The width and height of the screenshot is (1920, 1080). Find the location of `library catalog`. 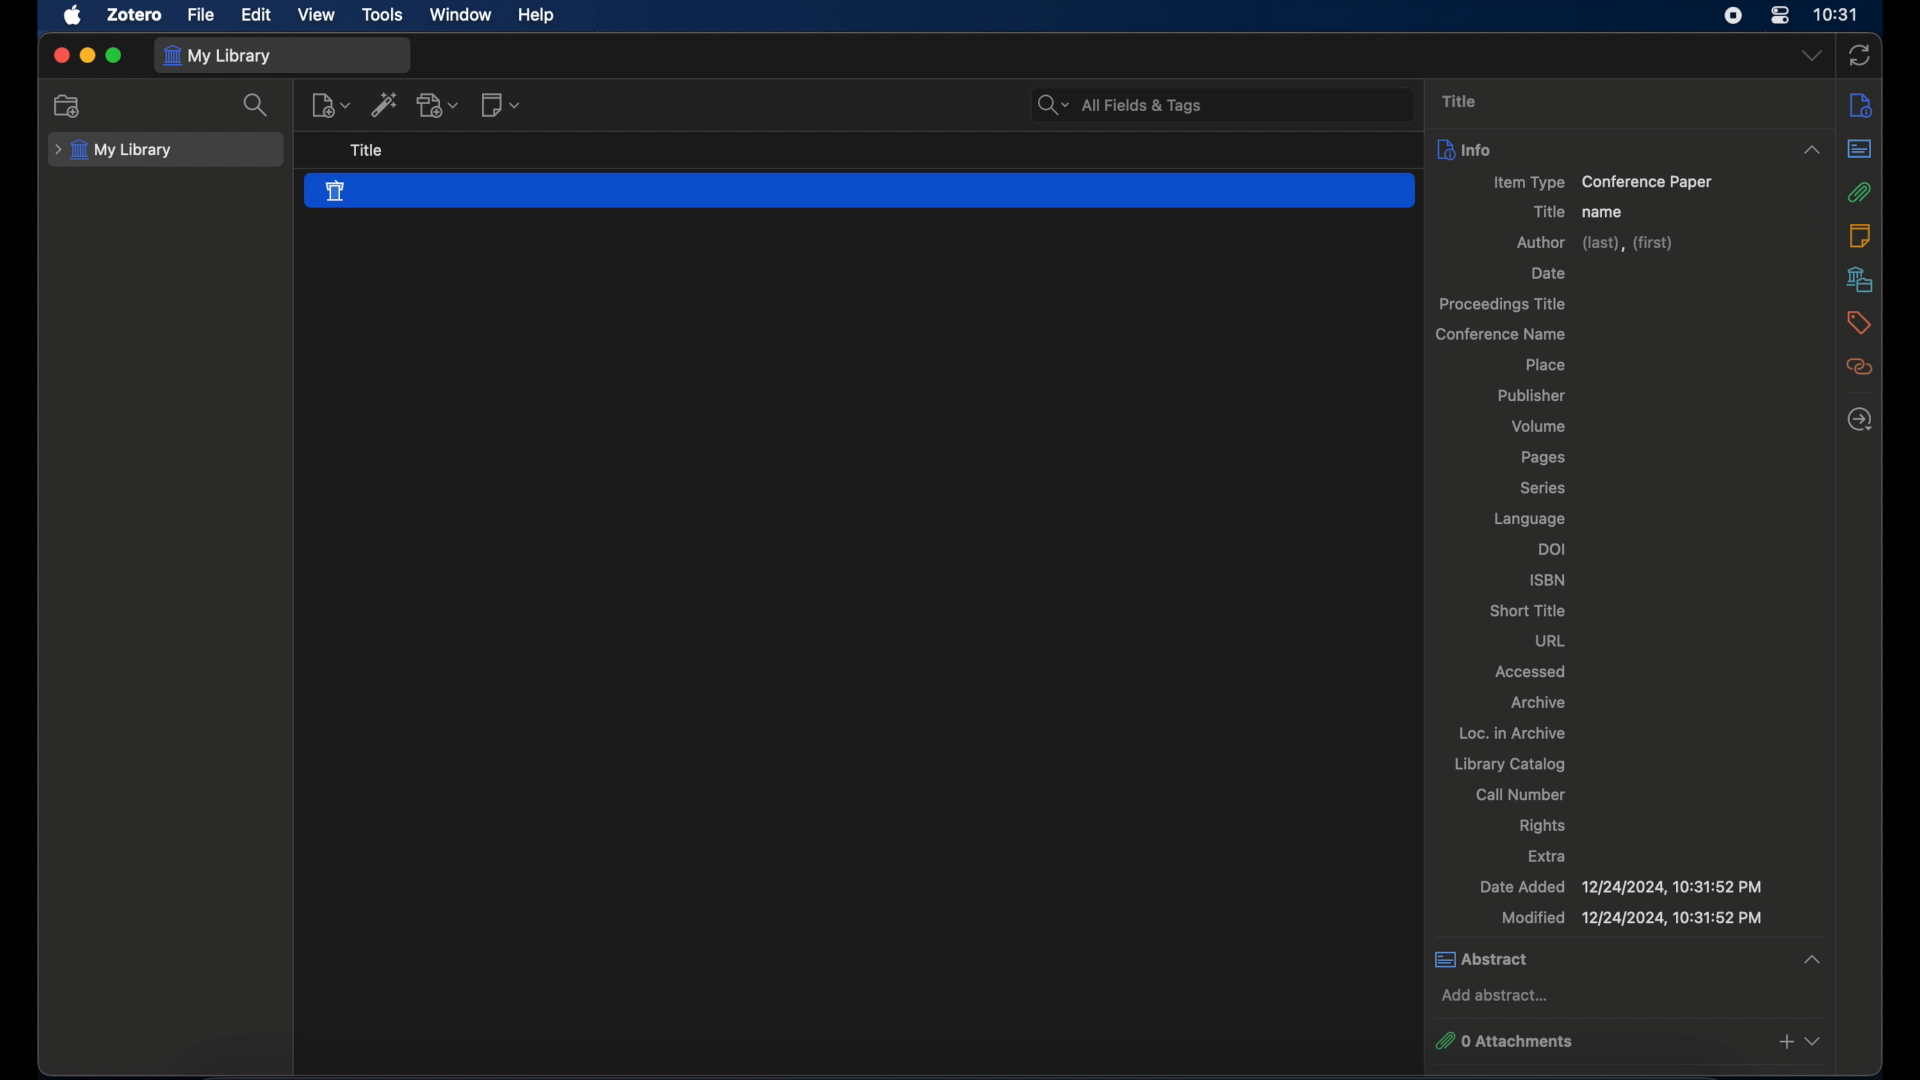

library catalog is located at coordinates (1511, 764).